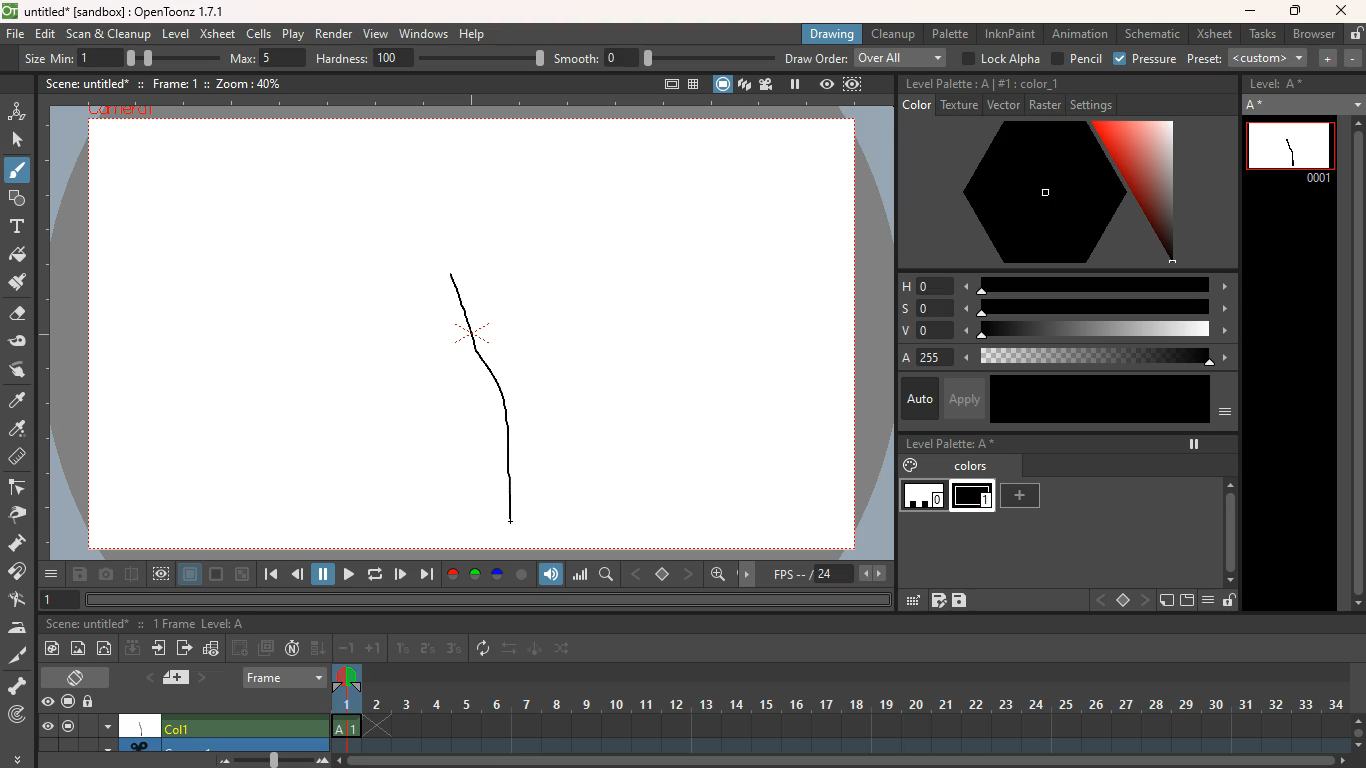 The width and height of the screenshot is (1366, 768). I want to click on circle, so click(107, 650).